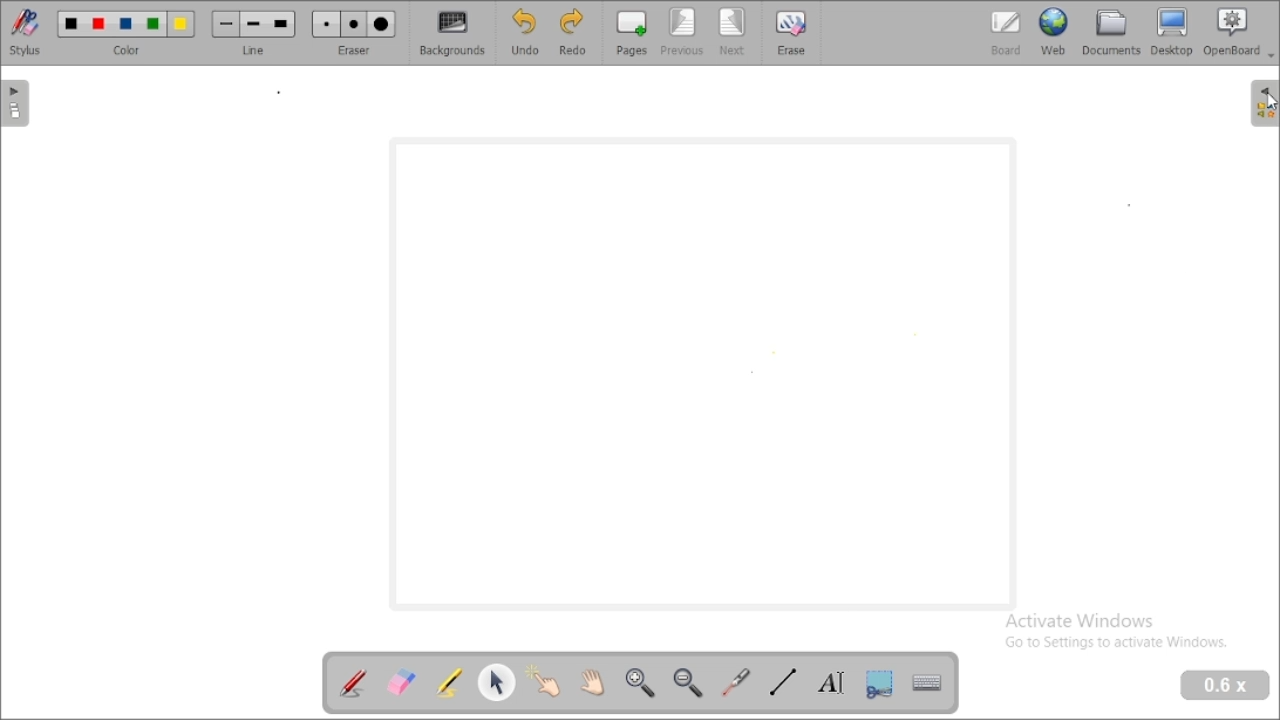 This screenshot has width=1280, height=720. Describe the element at coordinates (1262, 104) in the screenshot. I see `sidebar settings` at that location.